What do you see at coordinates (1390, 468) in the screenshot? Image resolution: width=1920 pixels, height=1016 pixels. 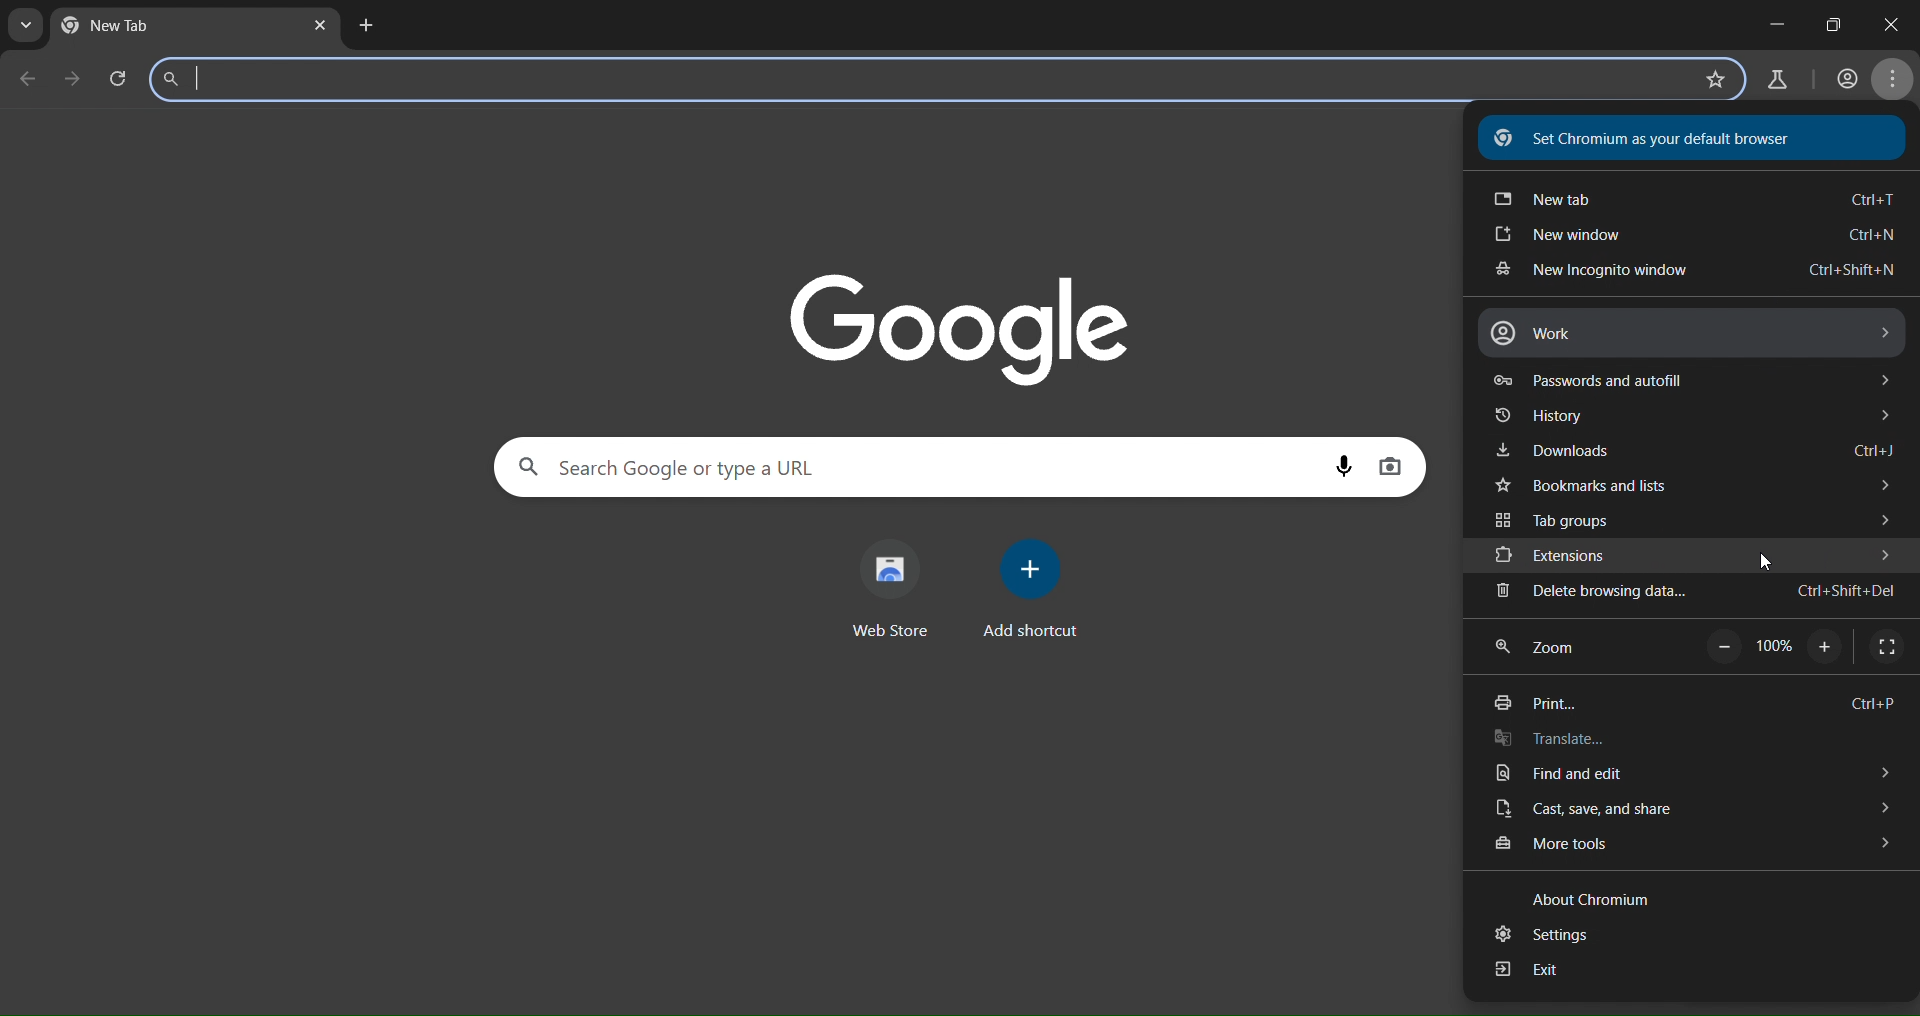 I see `image search` at bounding box center [1390, 468].